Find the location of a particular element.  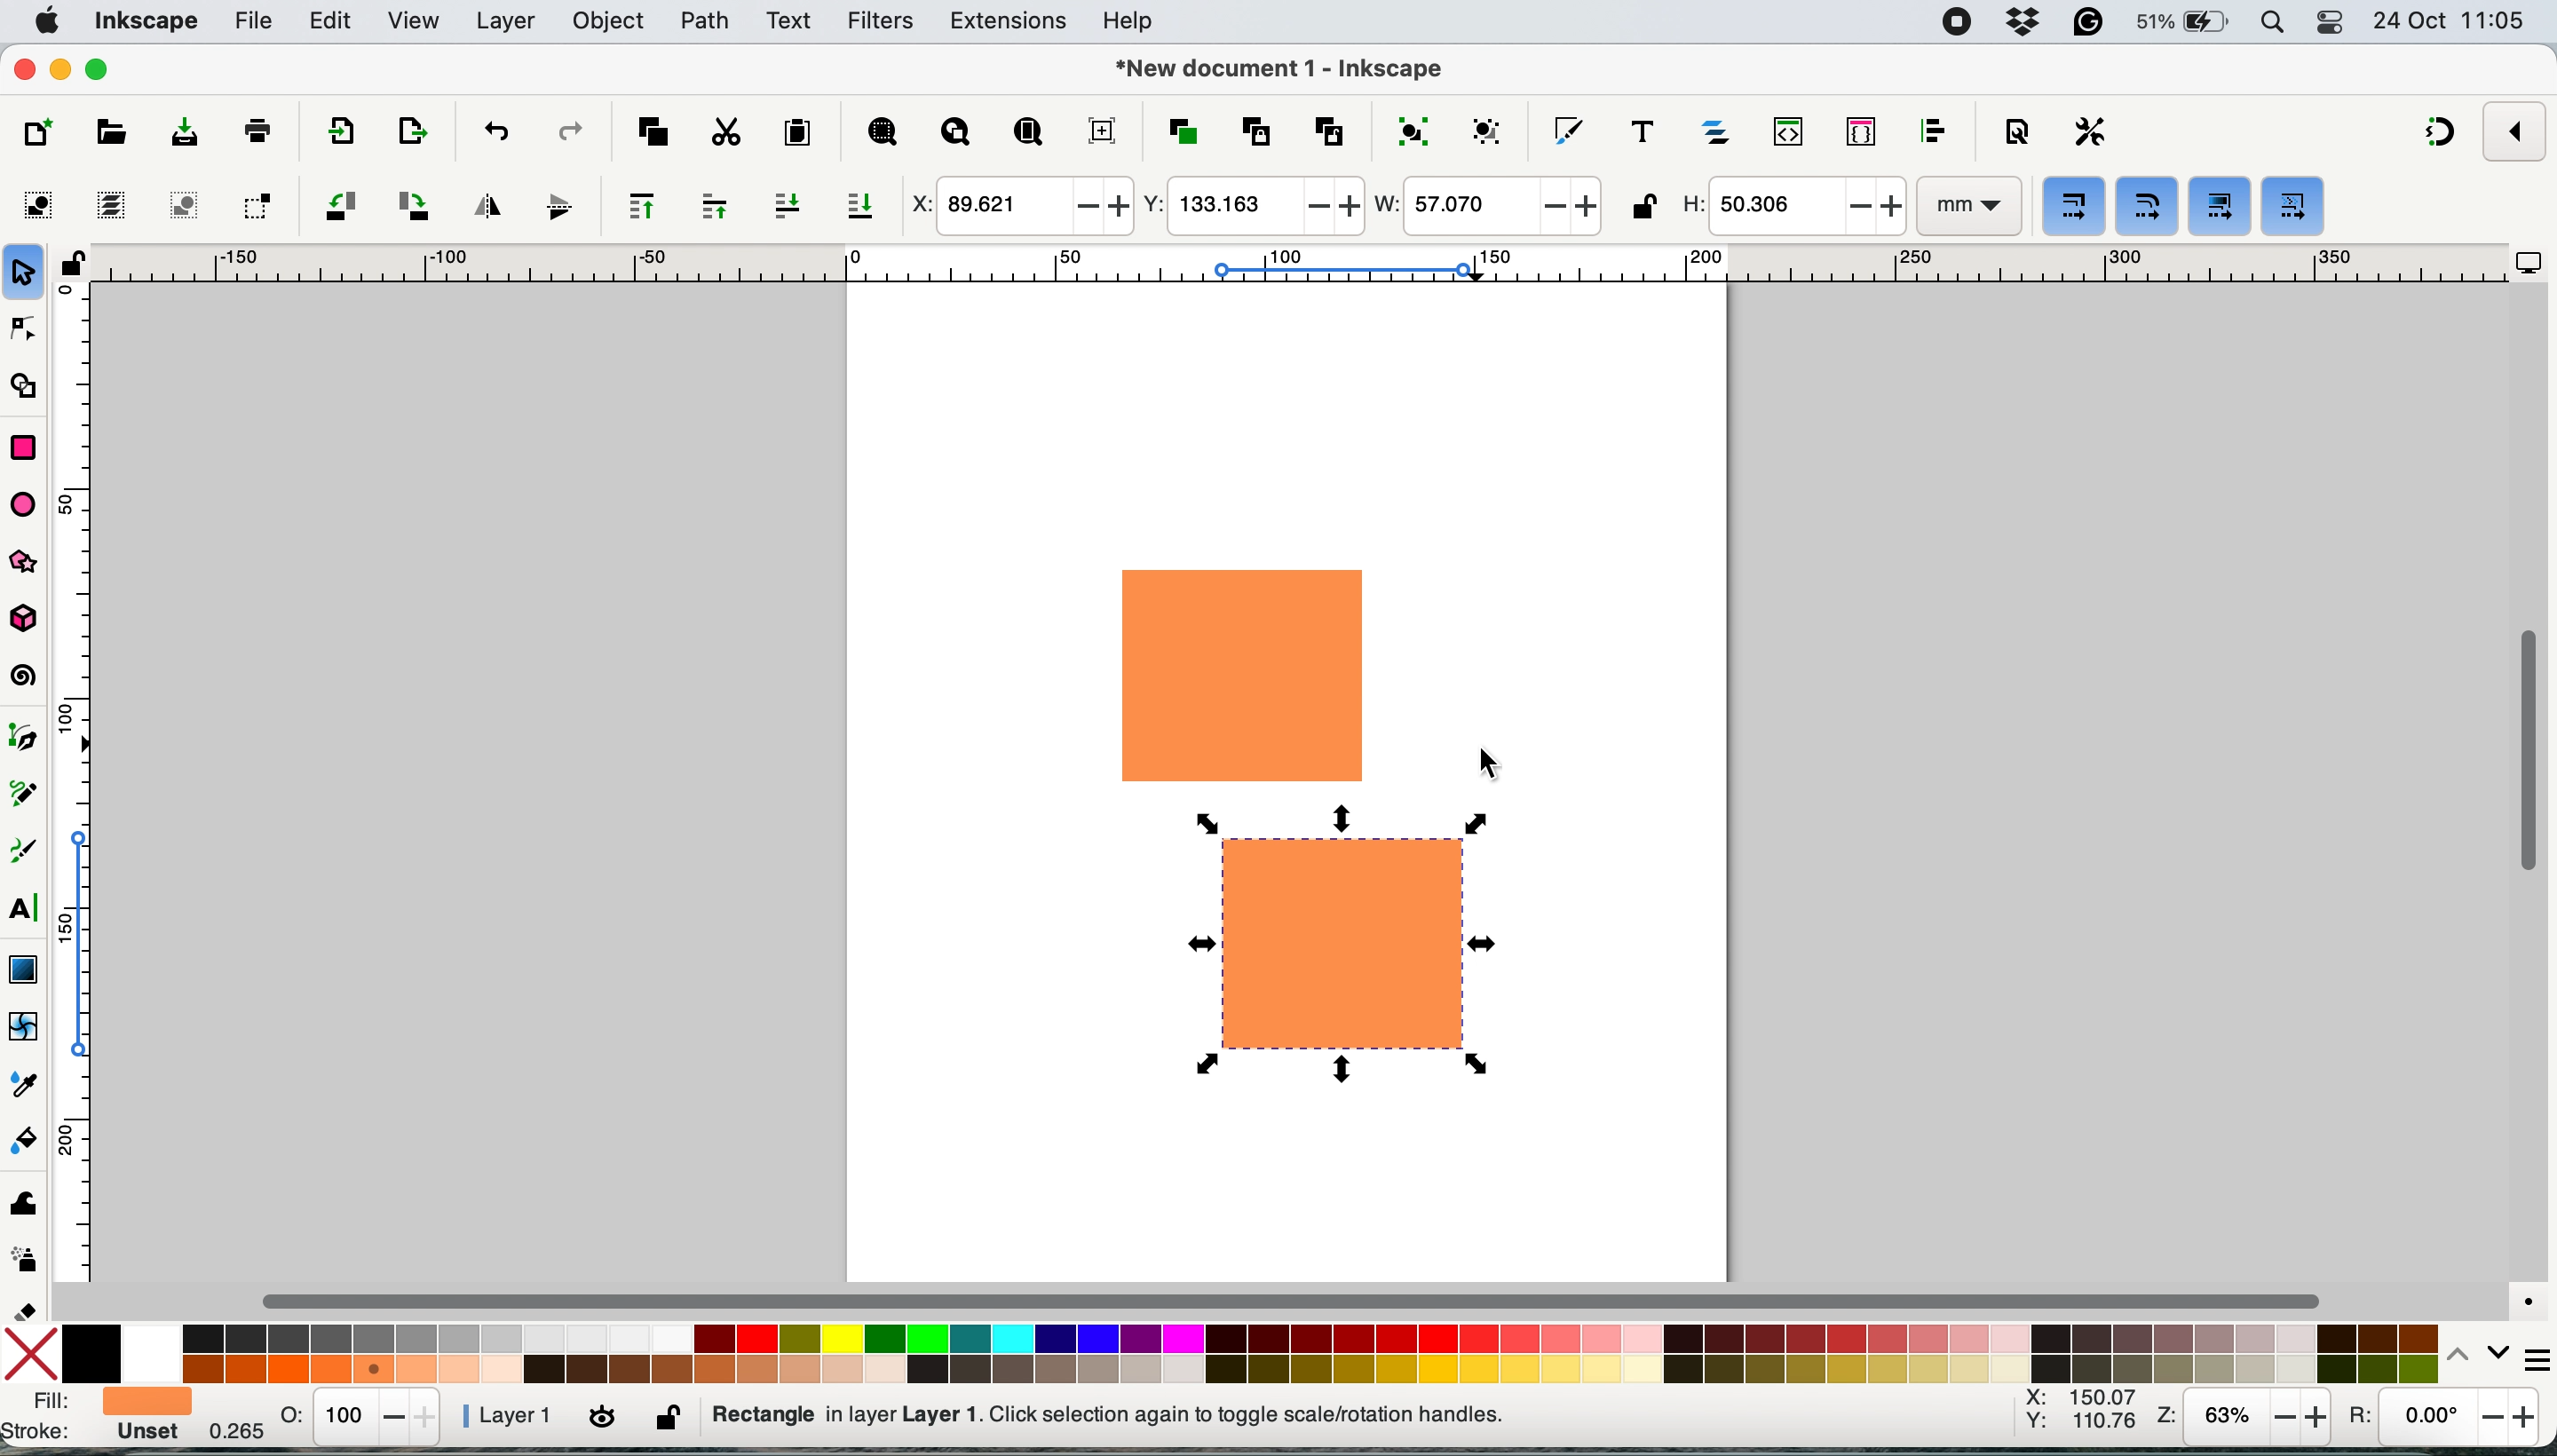

enable snapping is located at coordinates (2516, 130).